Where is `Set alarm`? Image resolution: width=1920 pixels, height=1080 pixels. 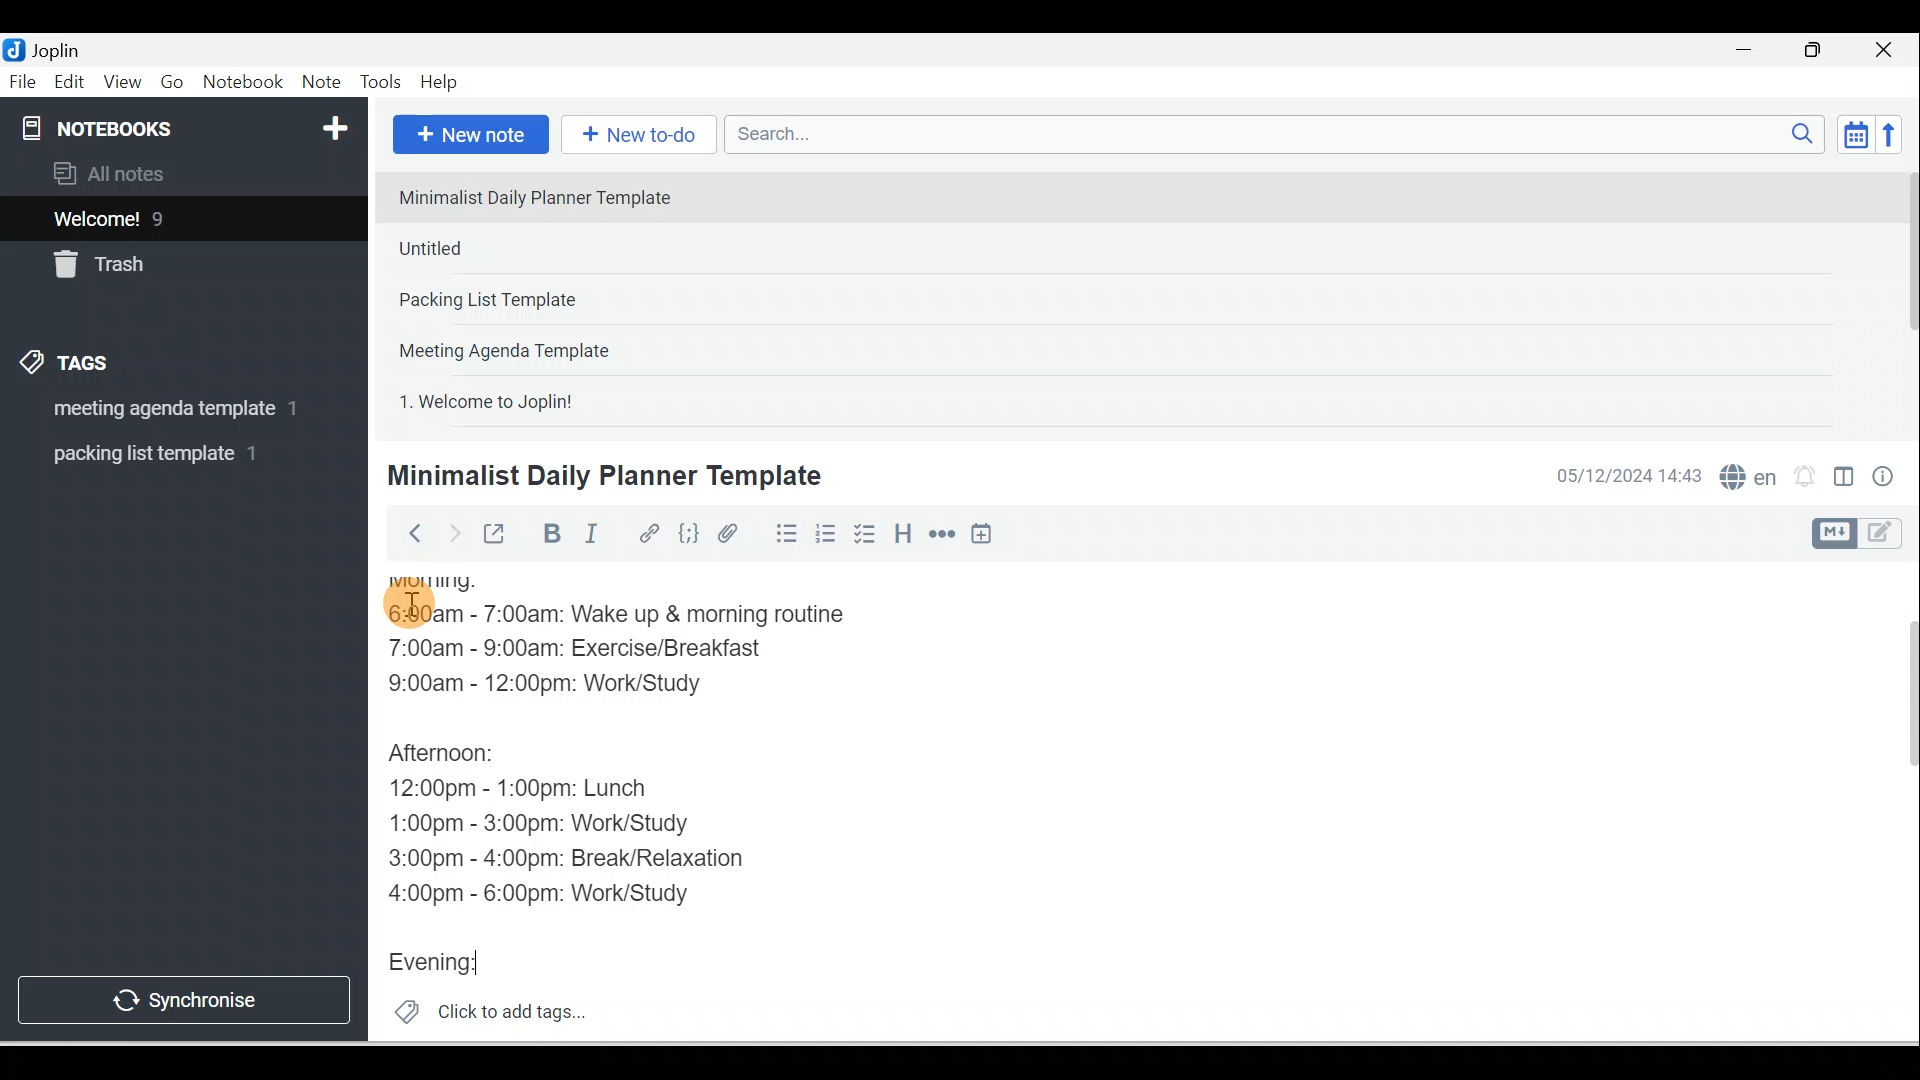 Set alarm is located at coordinates (1802, 477).